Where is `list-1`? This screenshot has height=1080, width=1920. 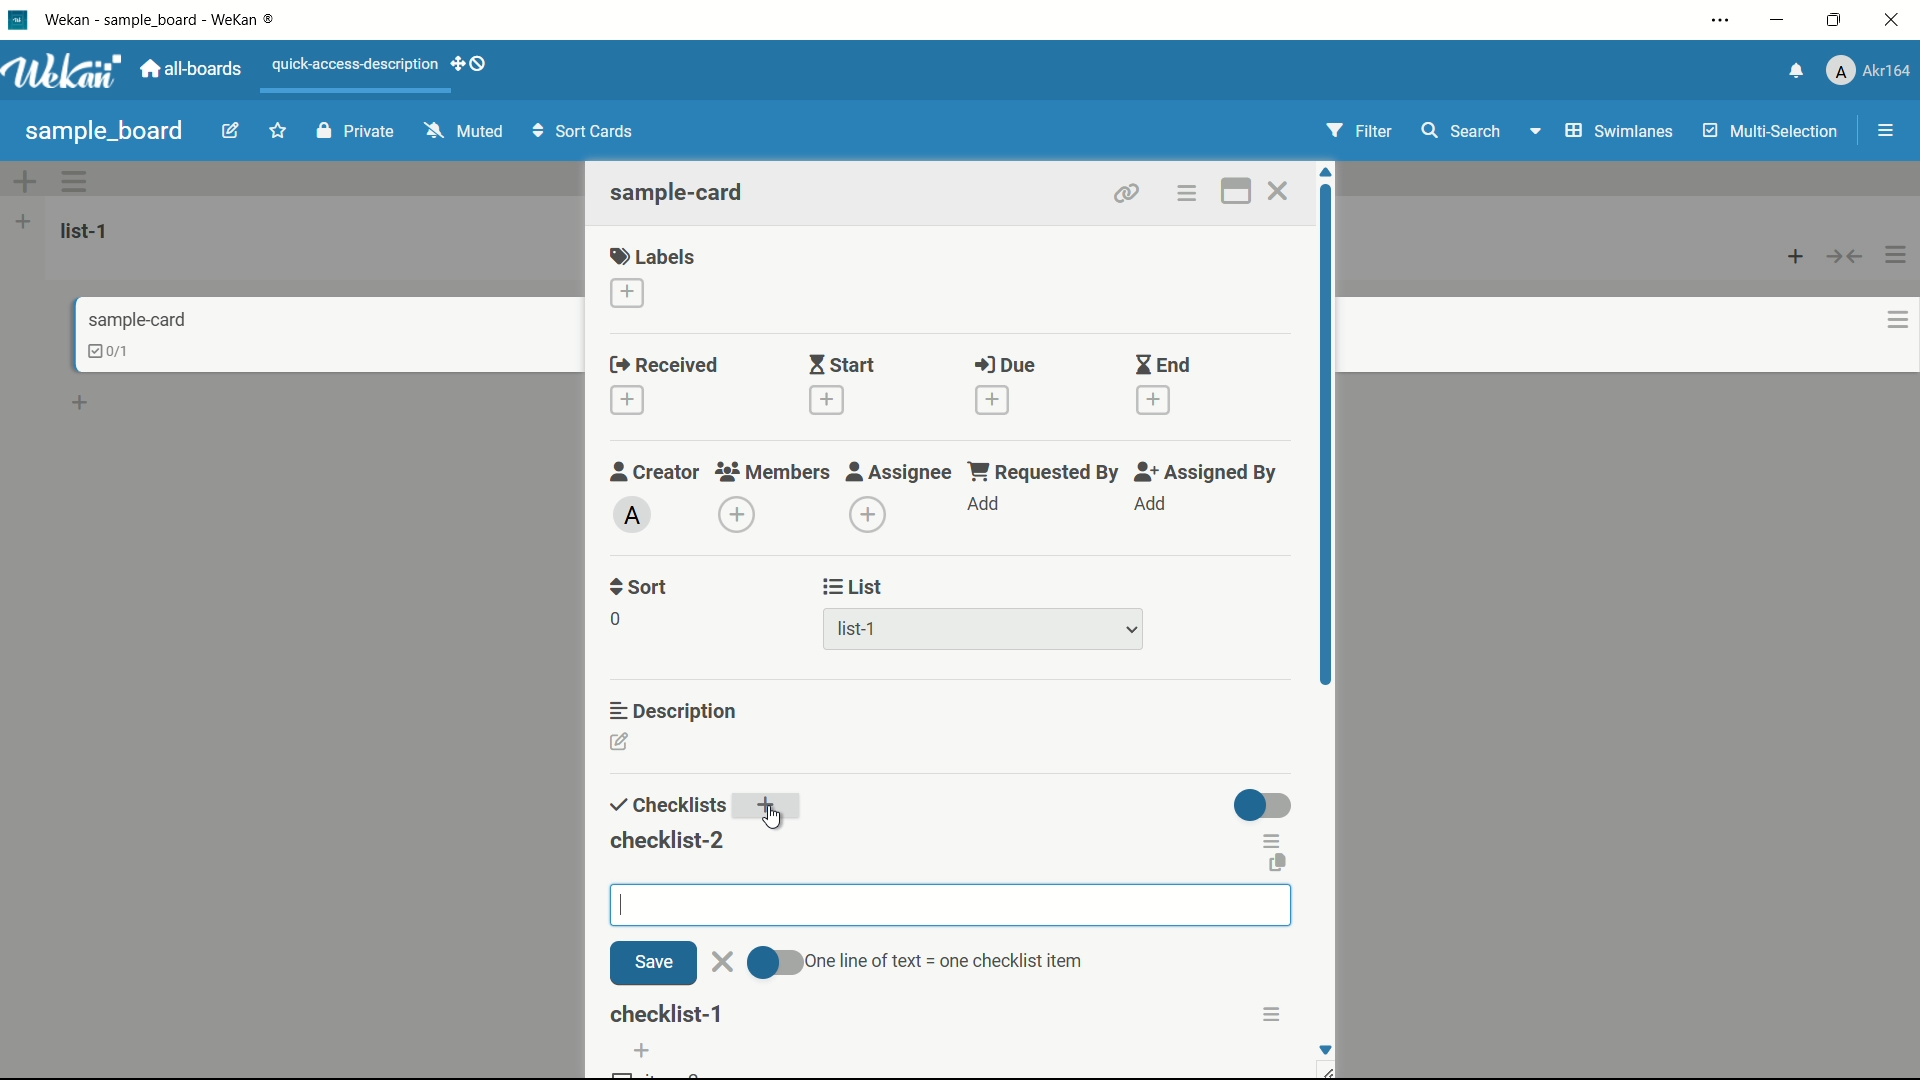
list-1 is located at coordinates (860, 633).